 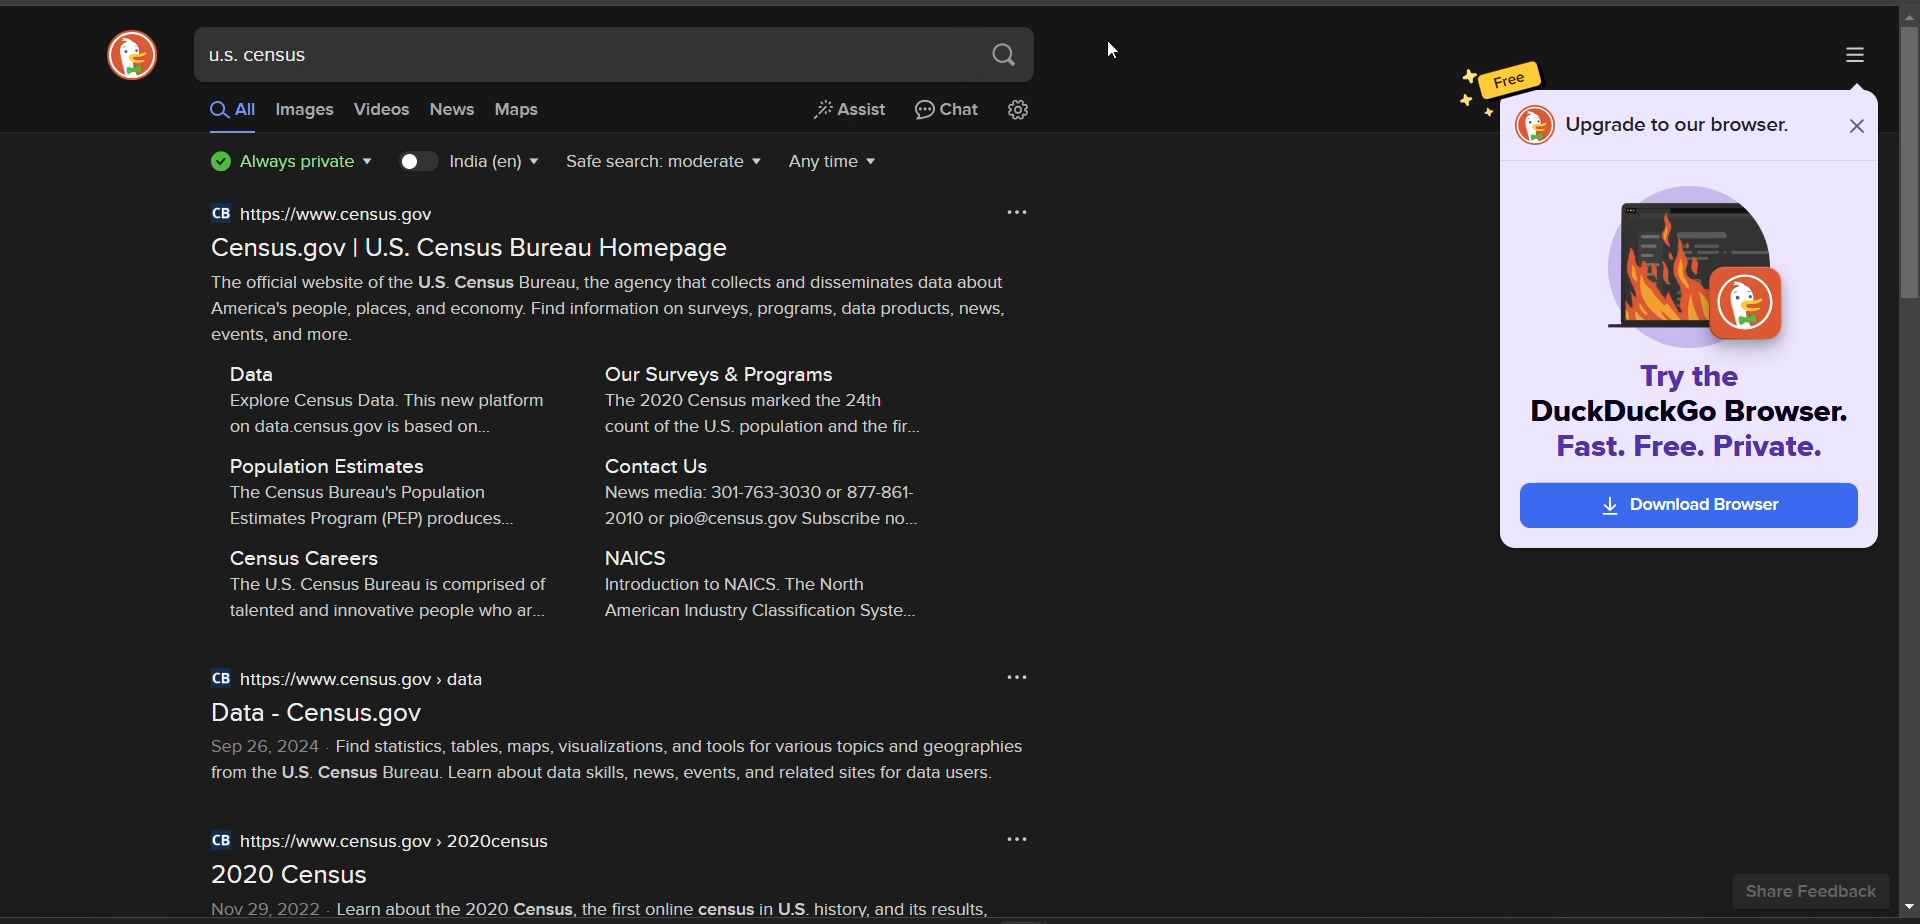 What do you see at coordinates (1859, 52) in the screenshot?
I see `menu ` at bounding box center [1859, 52].